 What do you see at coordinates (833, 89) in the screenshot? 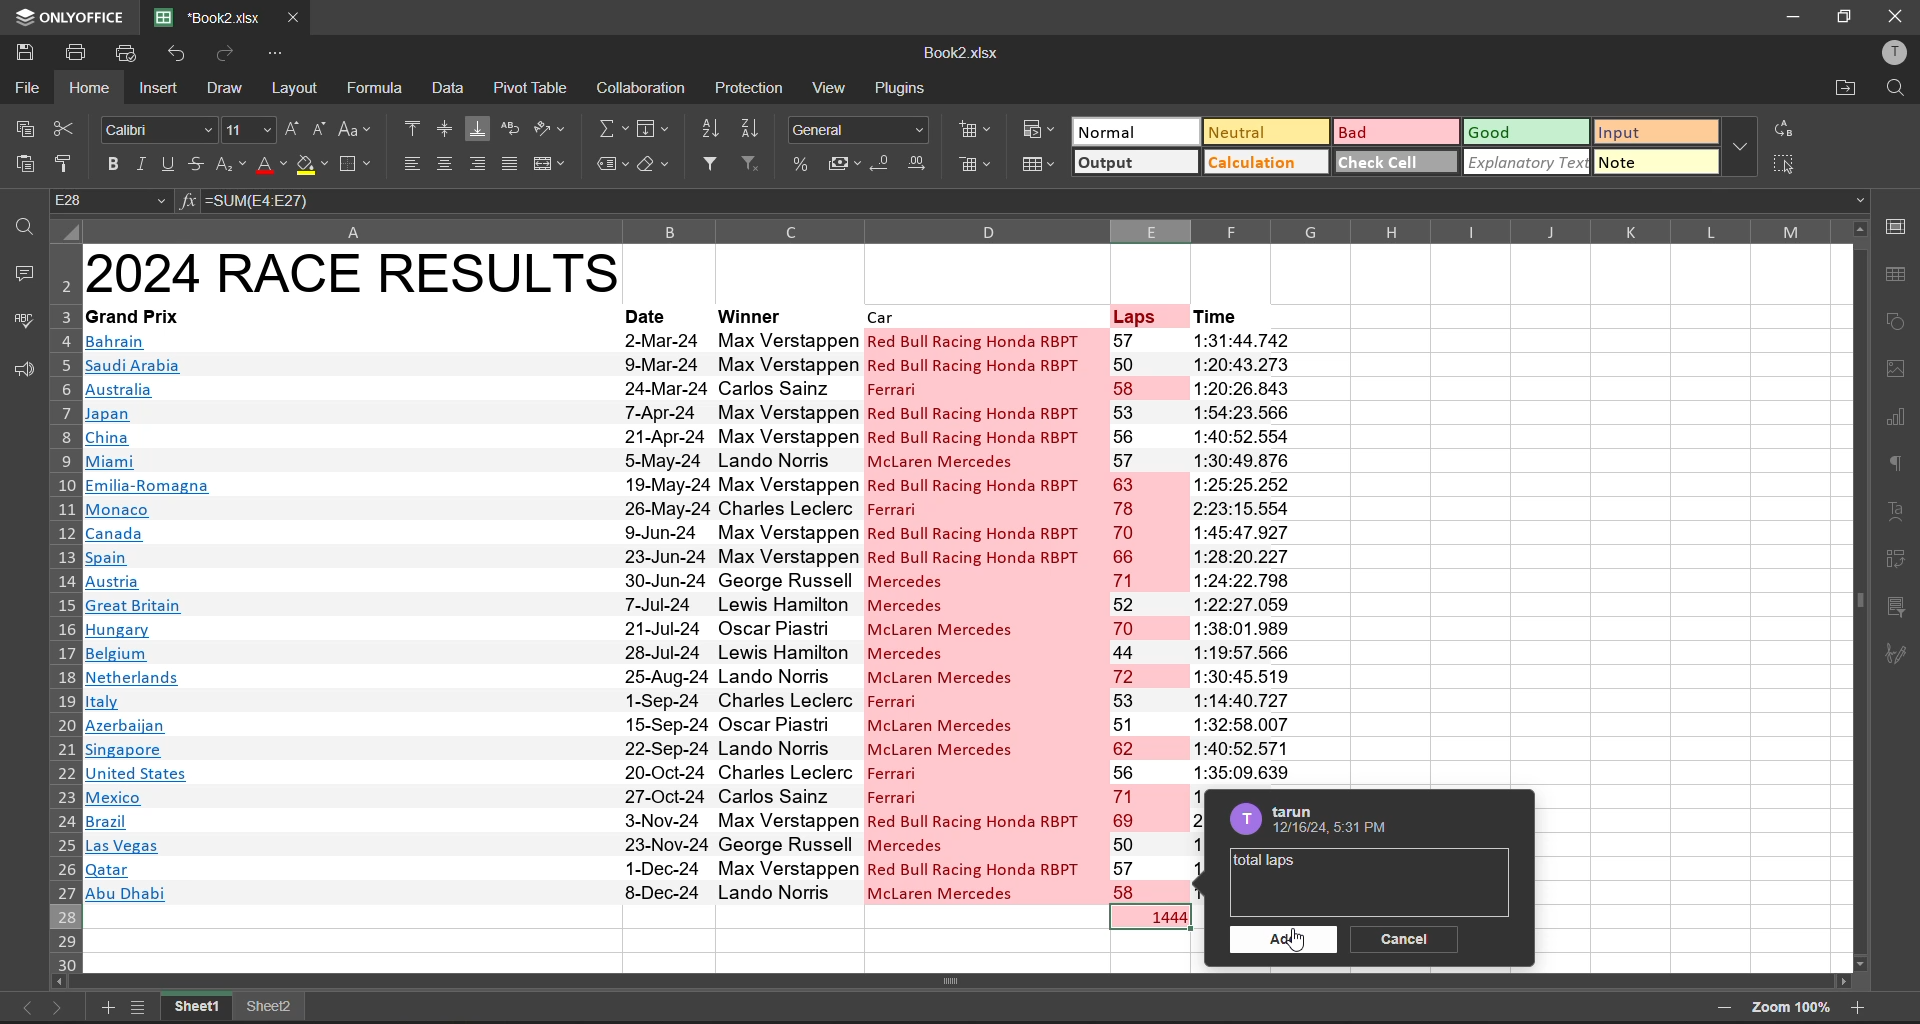
I see `view` at bounding box center [833, 89].